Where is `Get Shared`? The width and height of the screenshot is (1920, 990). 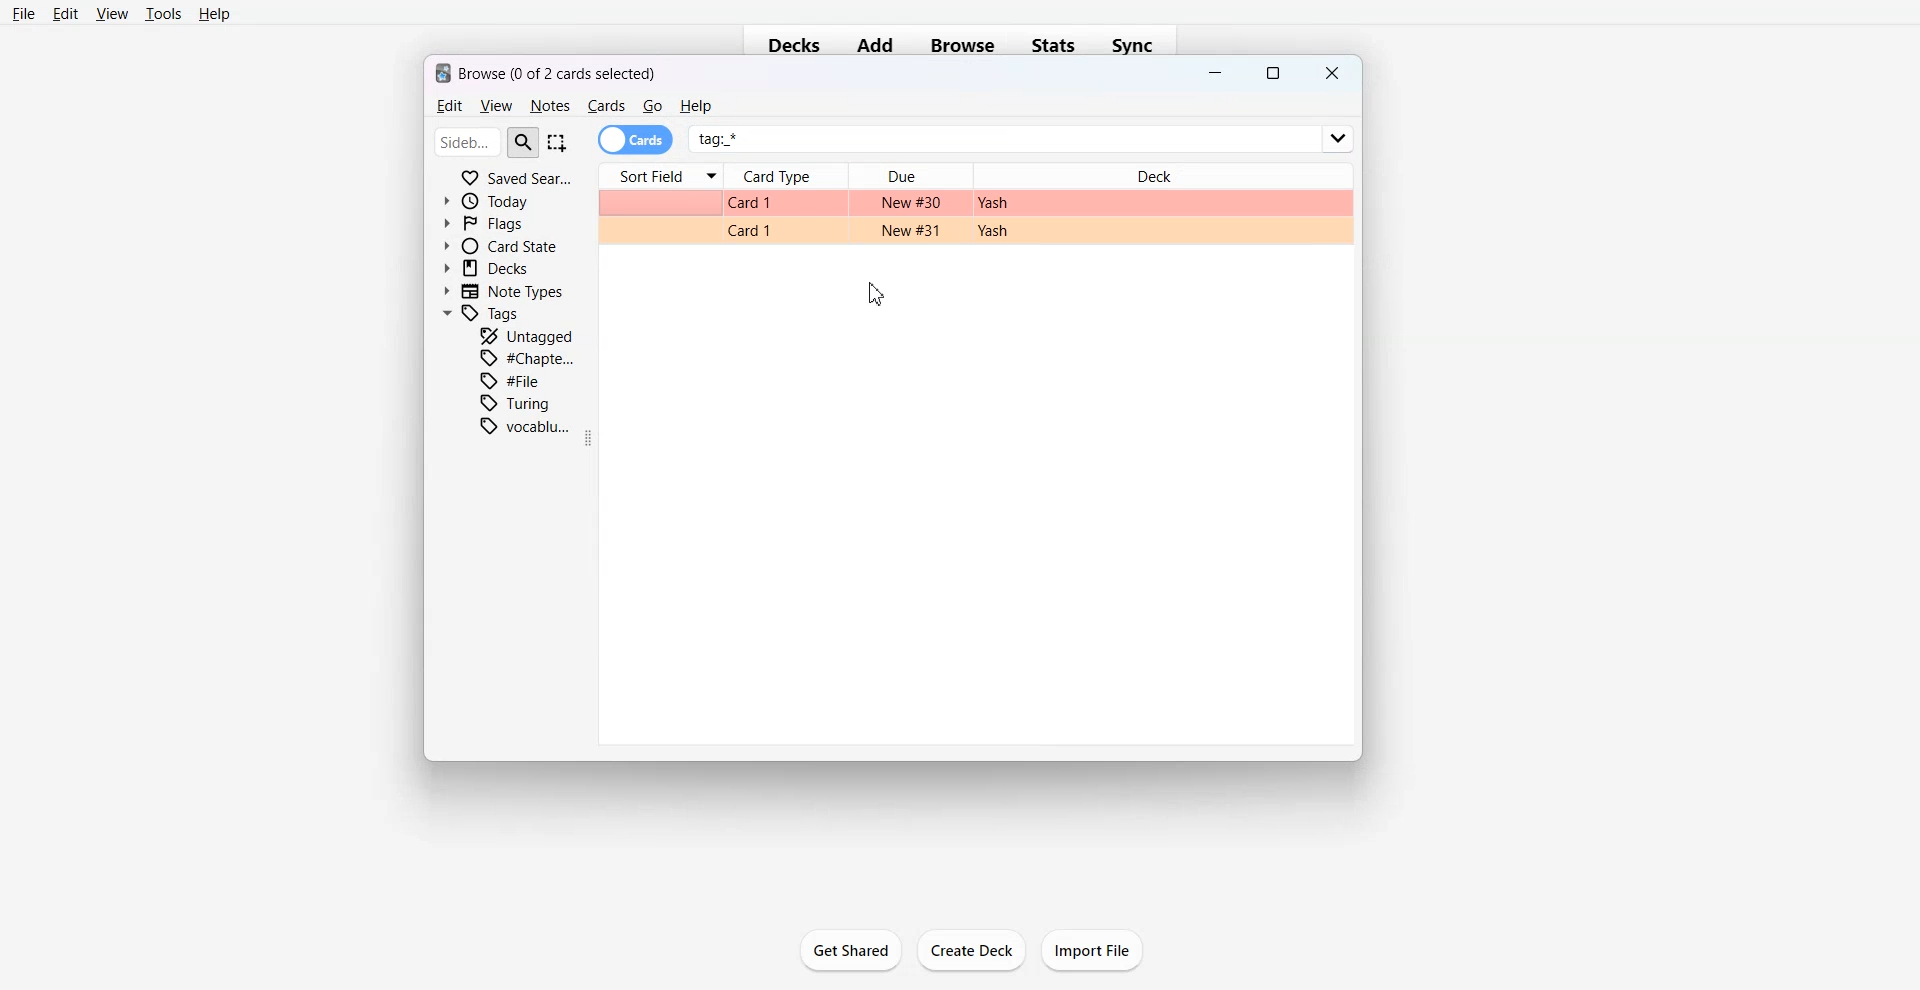 Get Shared is located at coordinates (850, 950).